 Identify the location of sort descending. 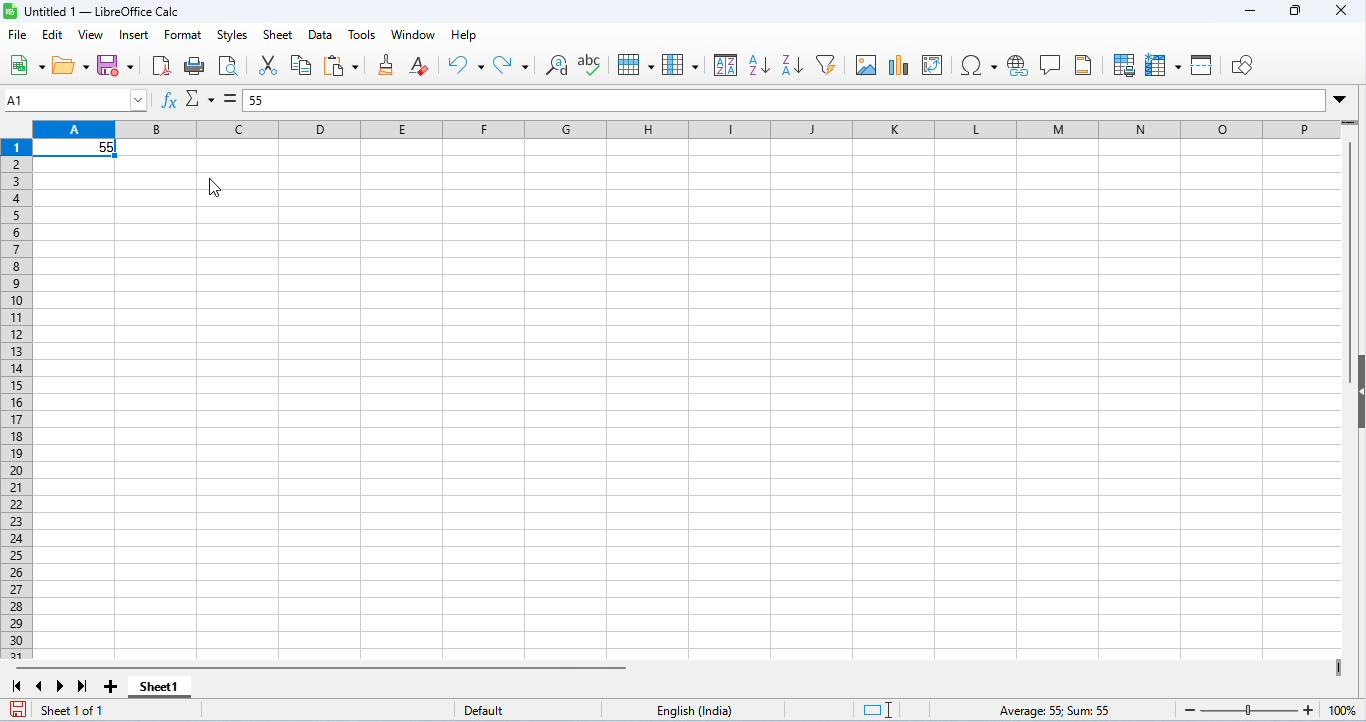
(792, 66).